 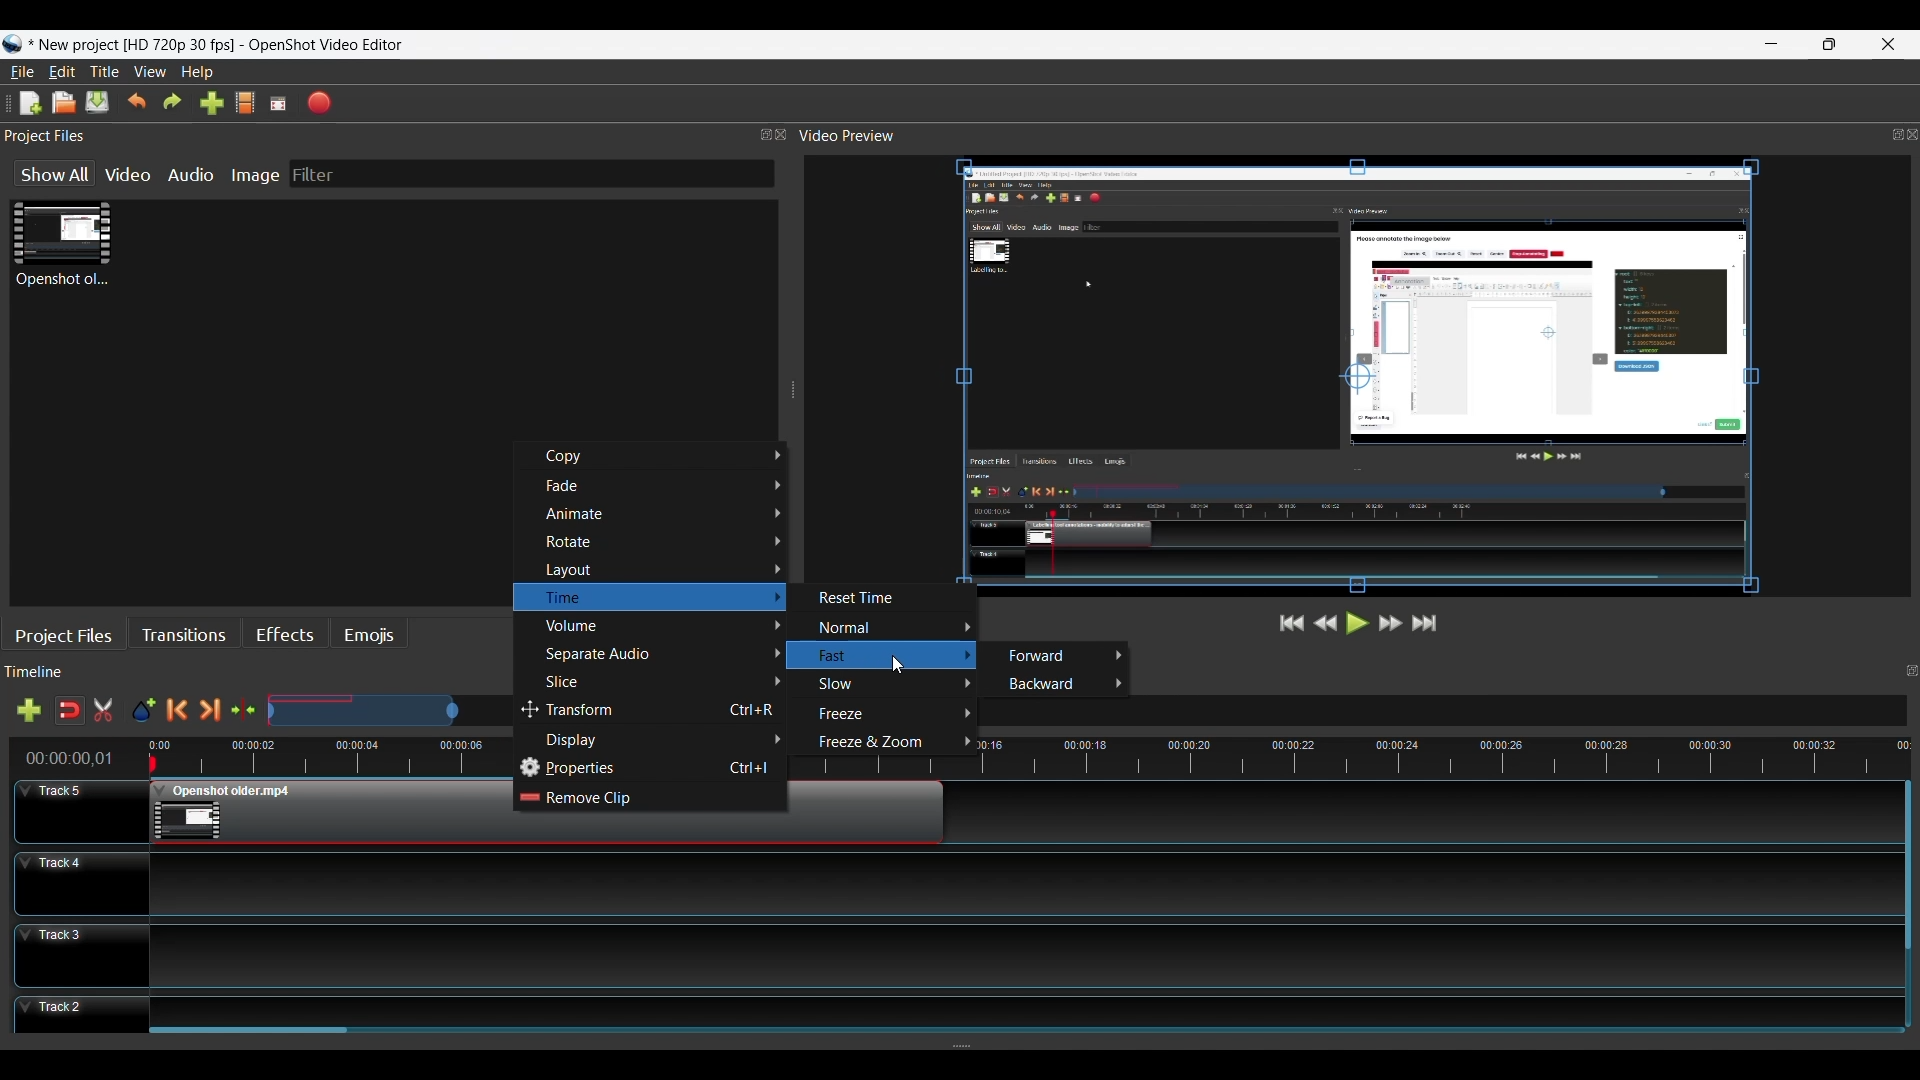 What do you see at coordinates (25, 103) in the screenshot?
I see `New File` at bounding box center [25, 103].